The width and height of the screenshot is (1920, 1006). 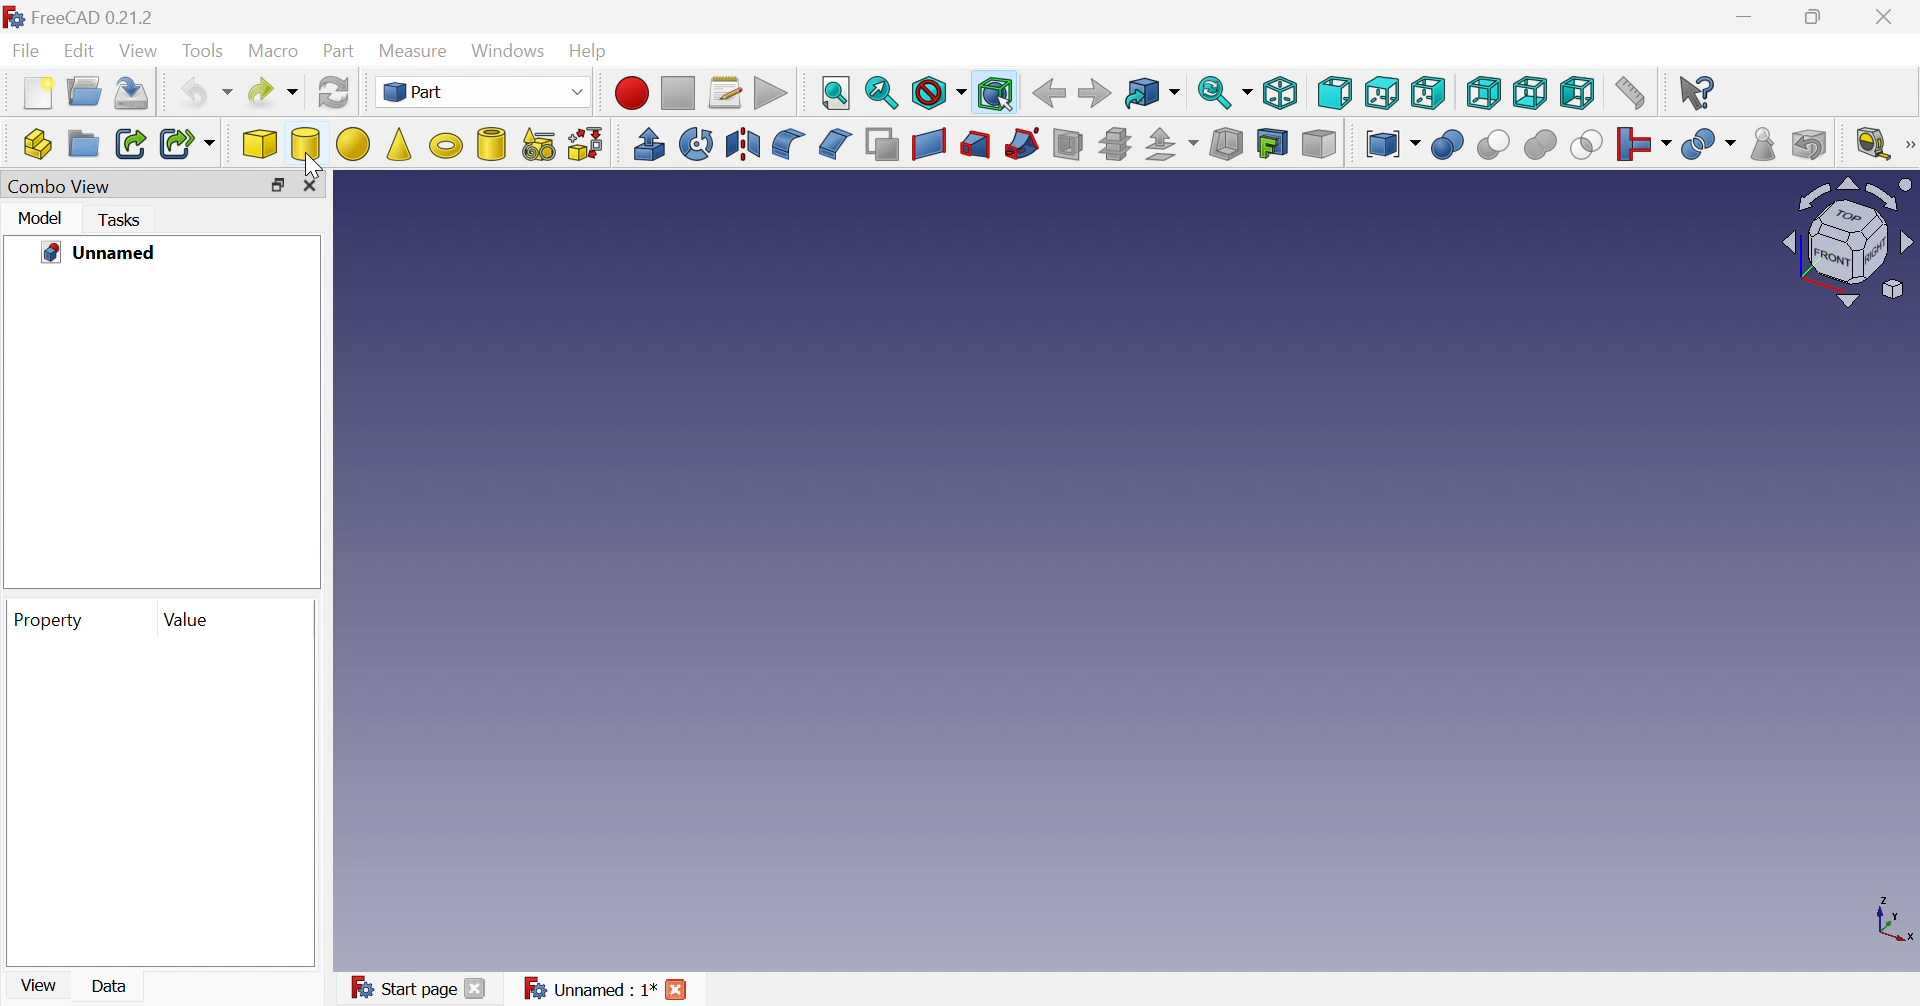 I want to click on Union, so click(x=1541, y=146).